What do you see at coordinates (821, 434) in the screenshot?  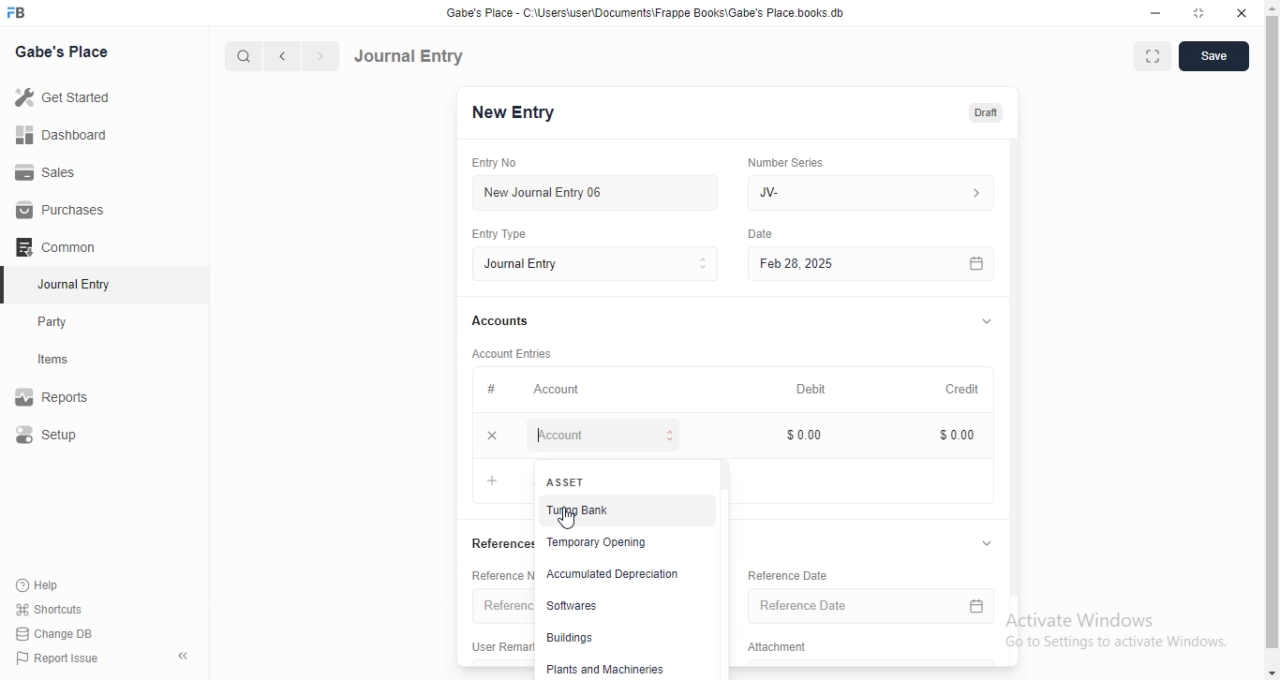 I see `$0.00` at bounding box center [821, 434].